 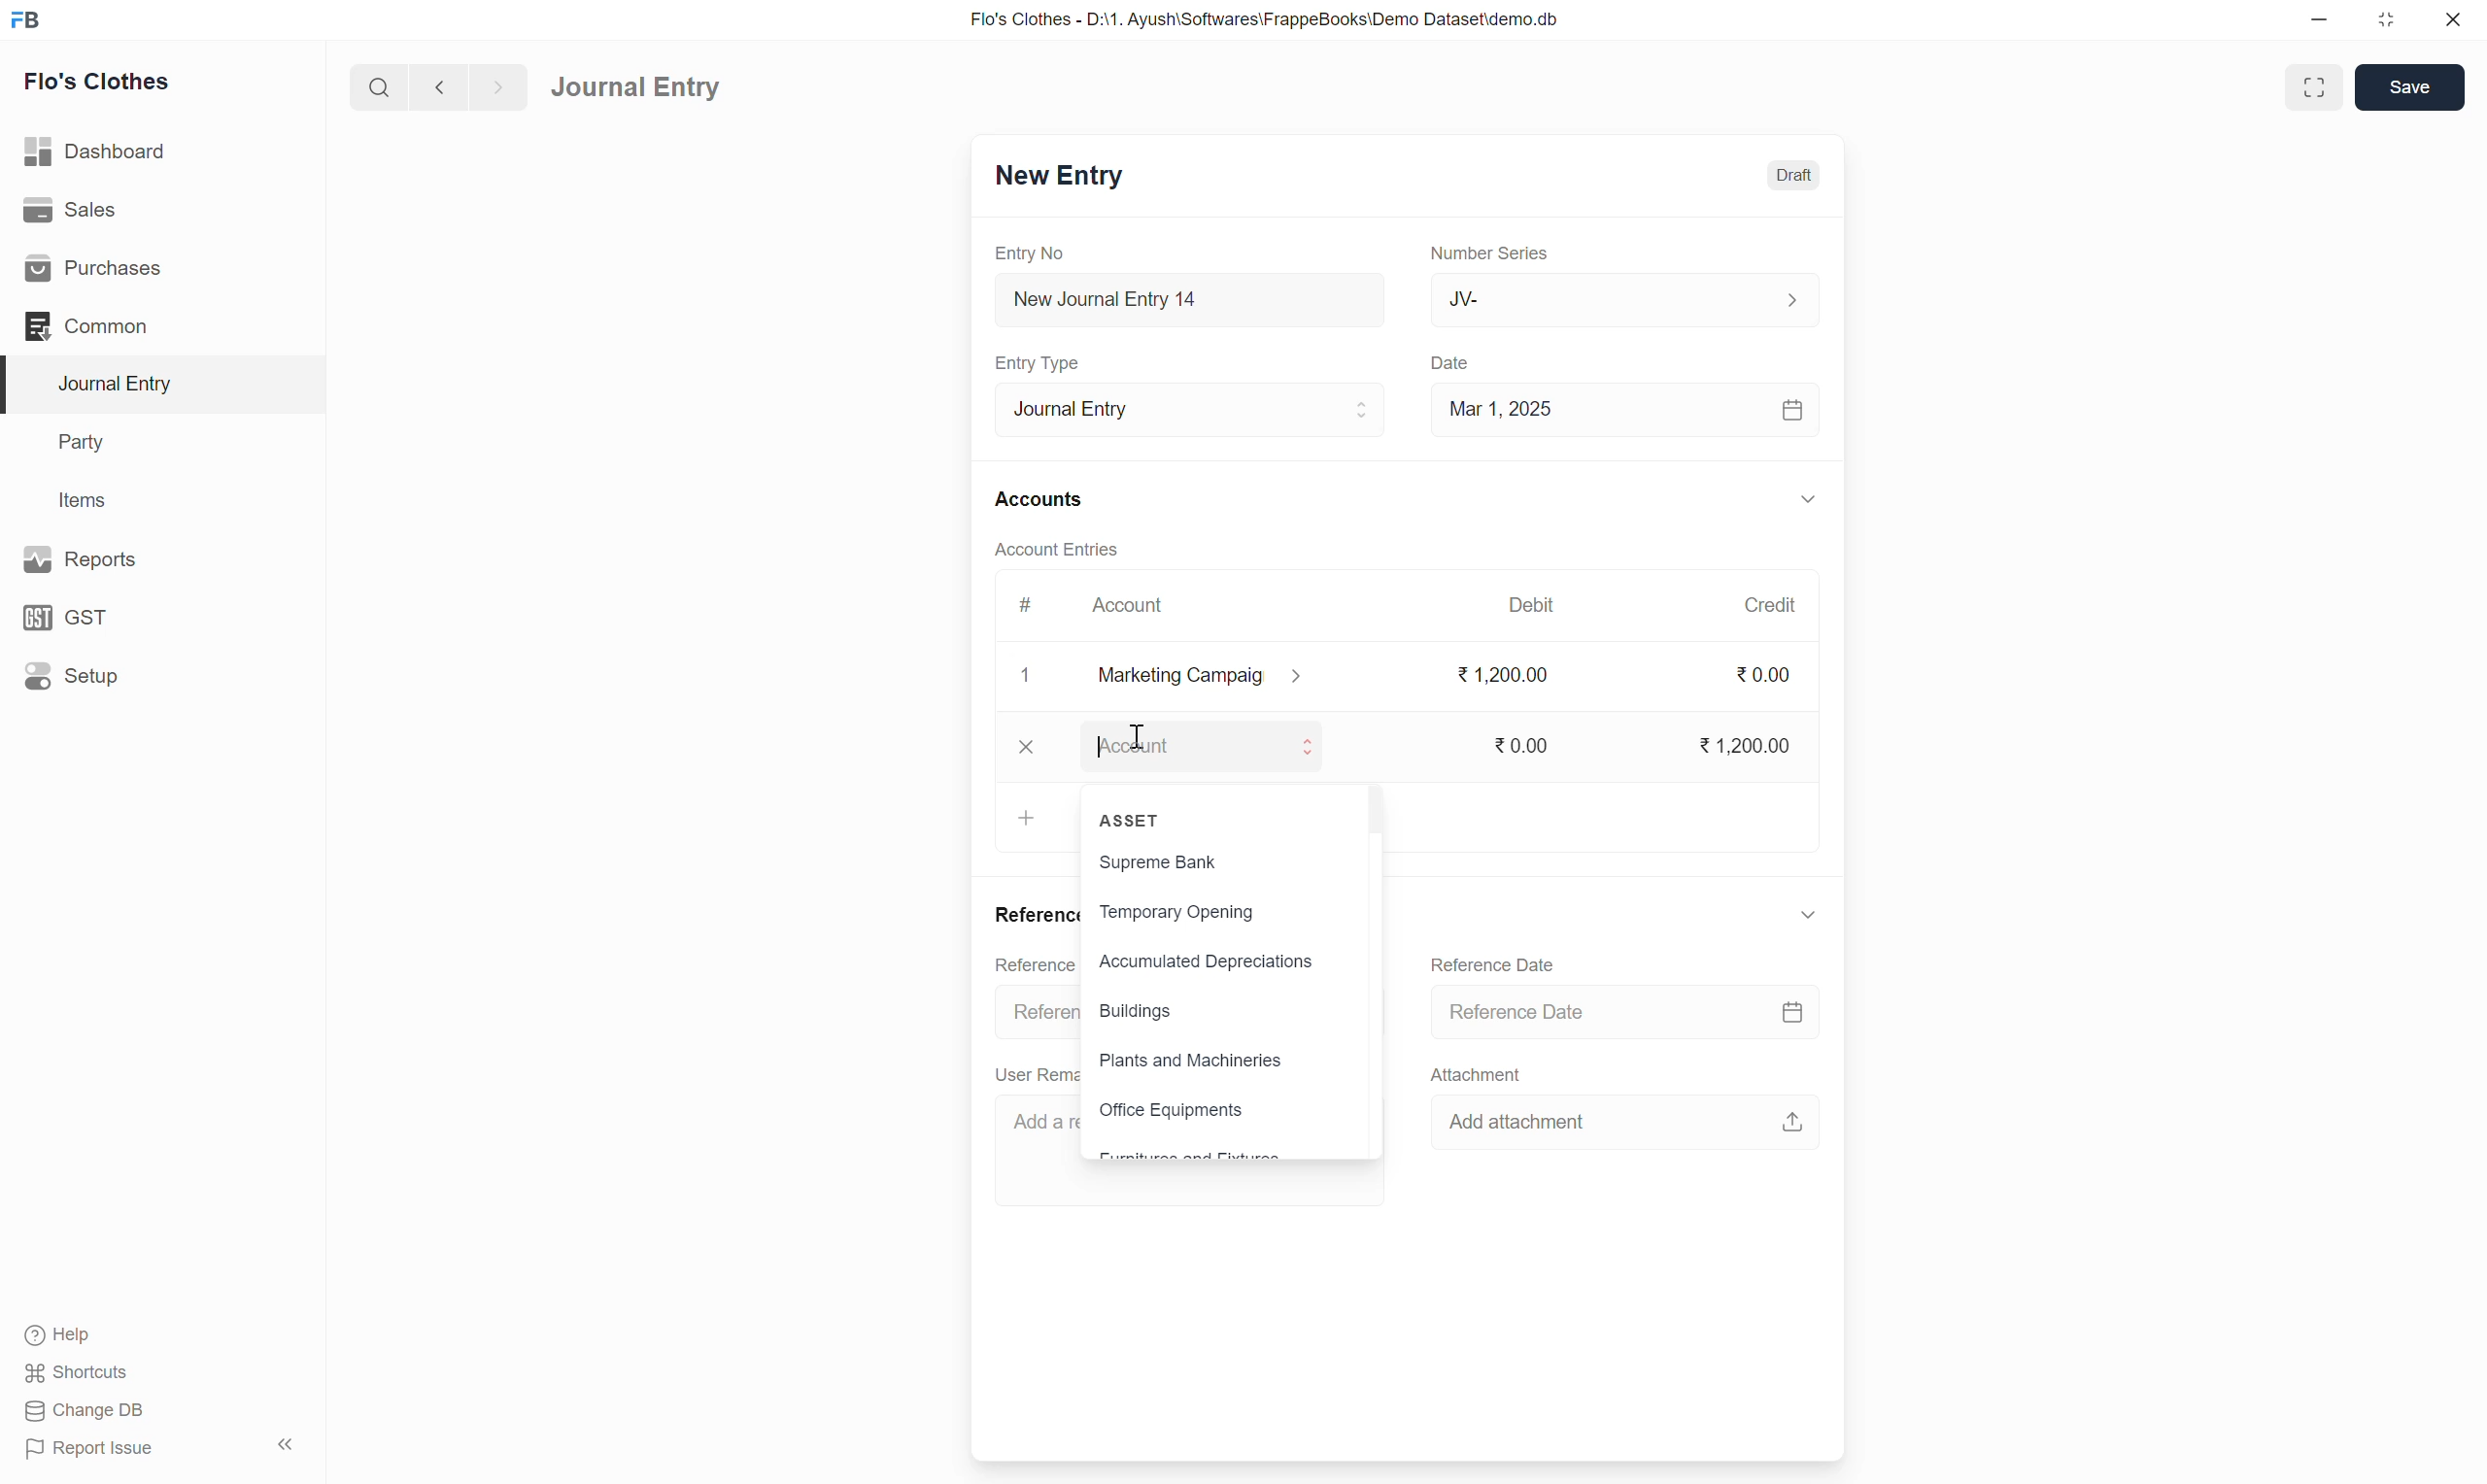 I want to click on Draft, so click(x=1796, y=174).